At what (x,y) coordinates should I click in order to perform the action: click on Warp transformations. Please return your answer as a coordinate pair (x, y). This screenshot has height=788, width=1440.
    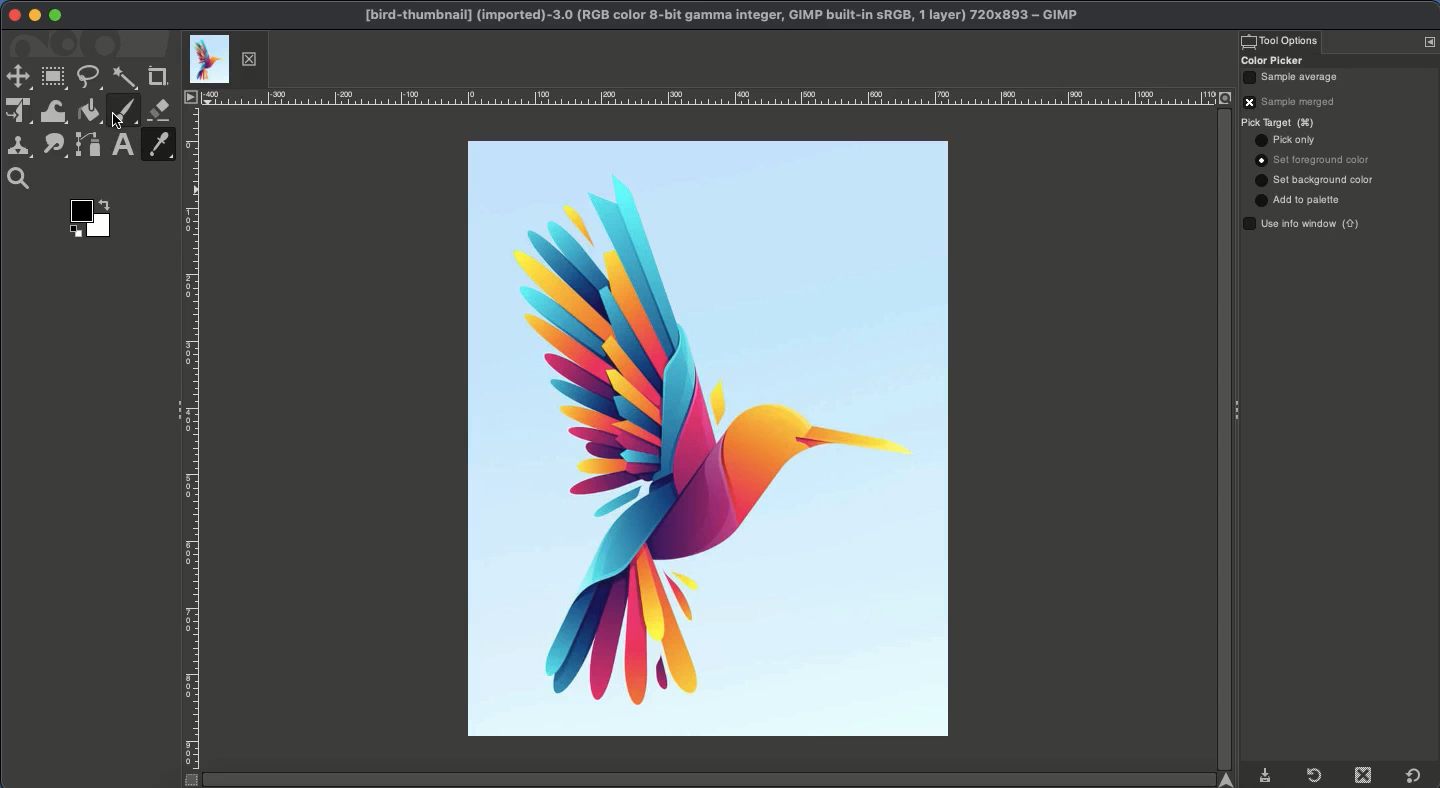
    Looking at the image, I should click on (56, 113).